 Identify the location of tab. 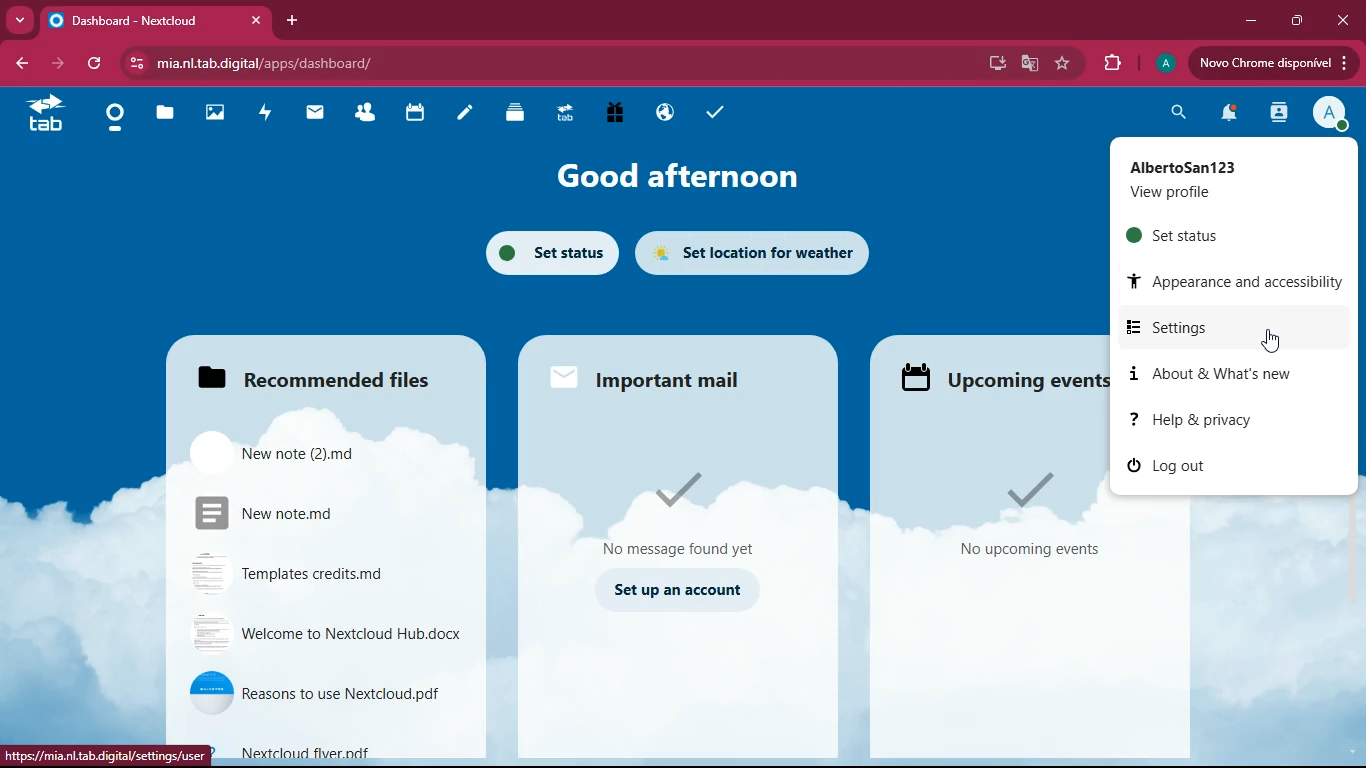
(154, 21).